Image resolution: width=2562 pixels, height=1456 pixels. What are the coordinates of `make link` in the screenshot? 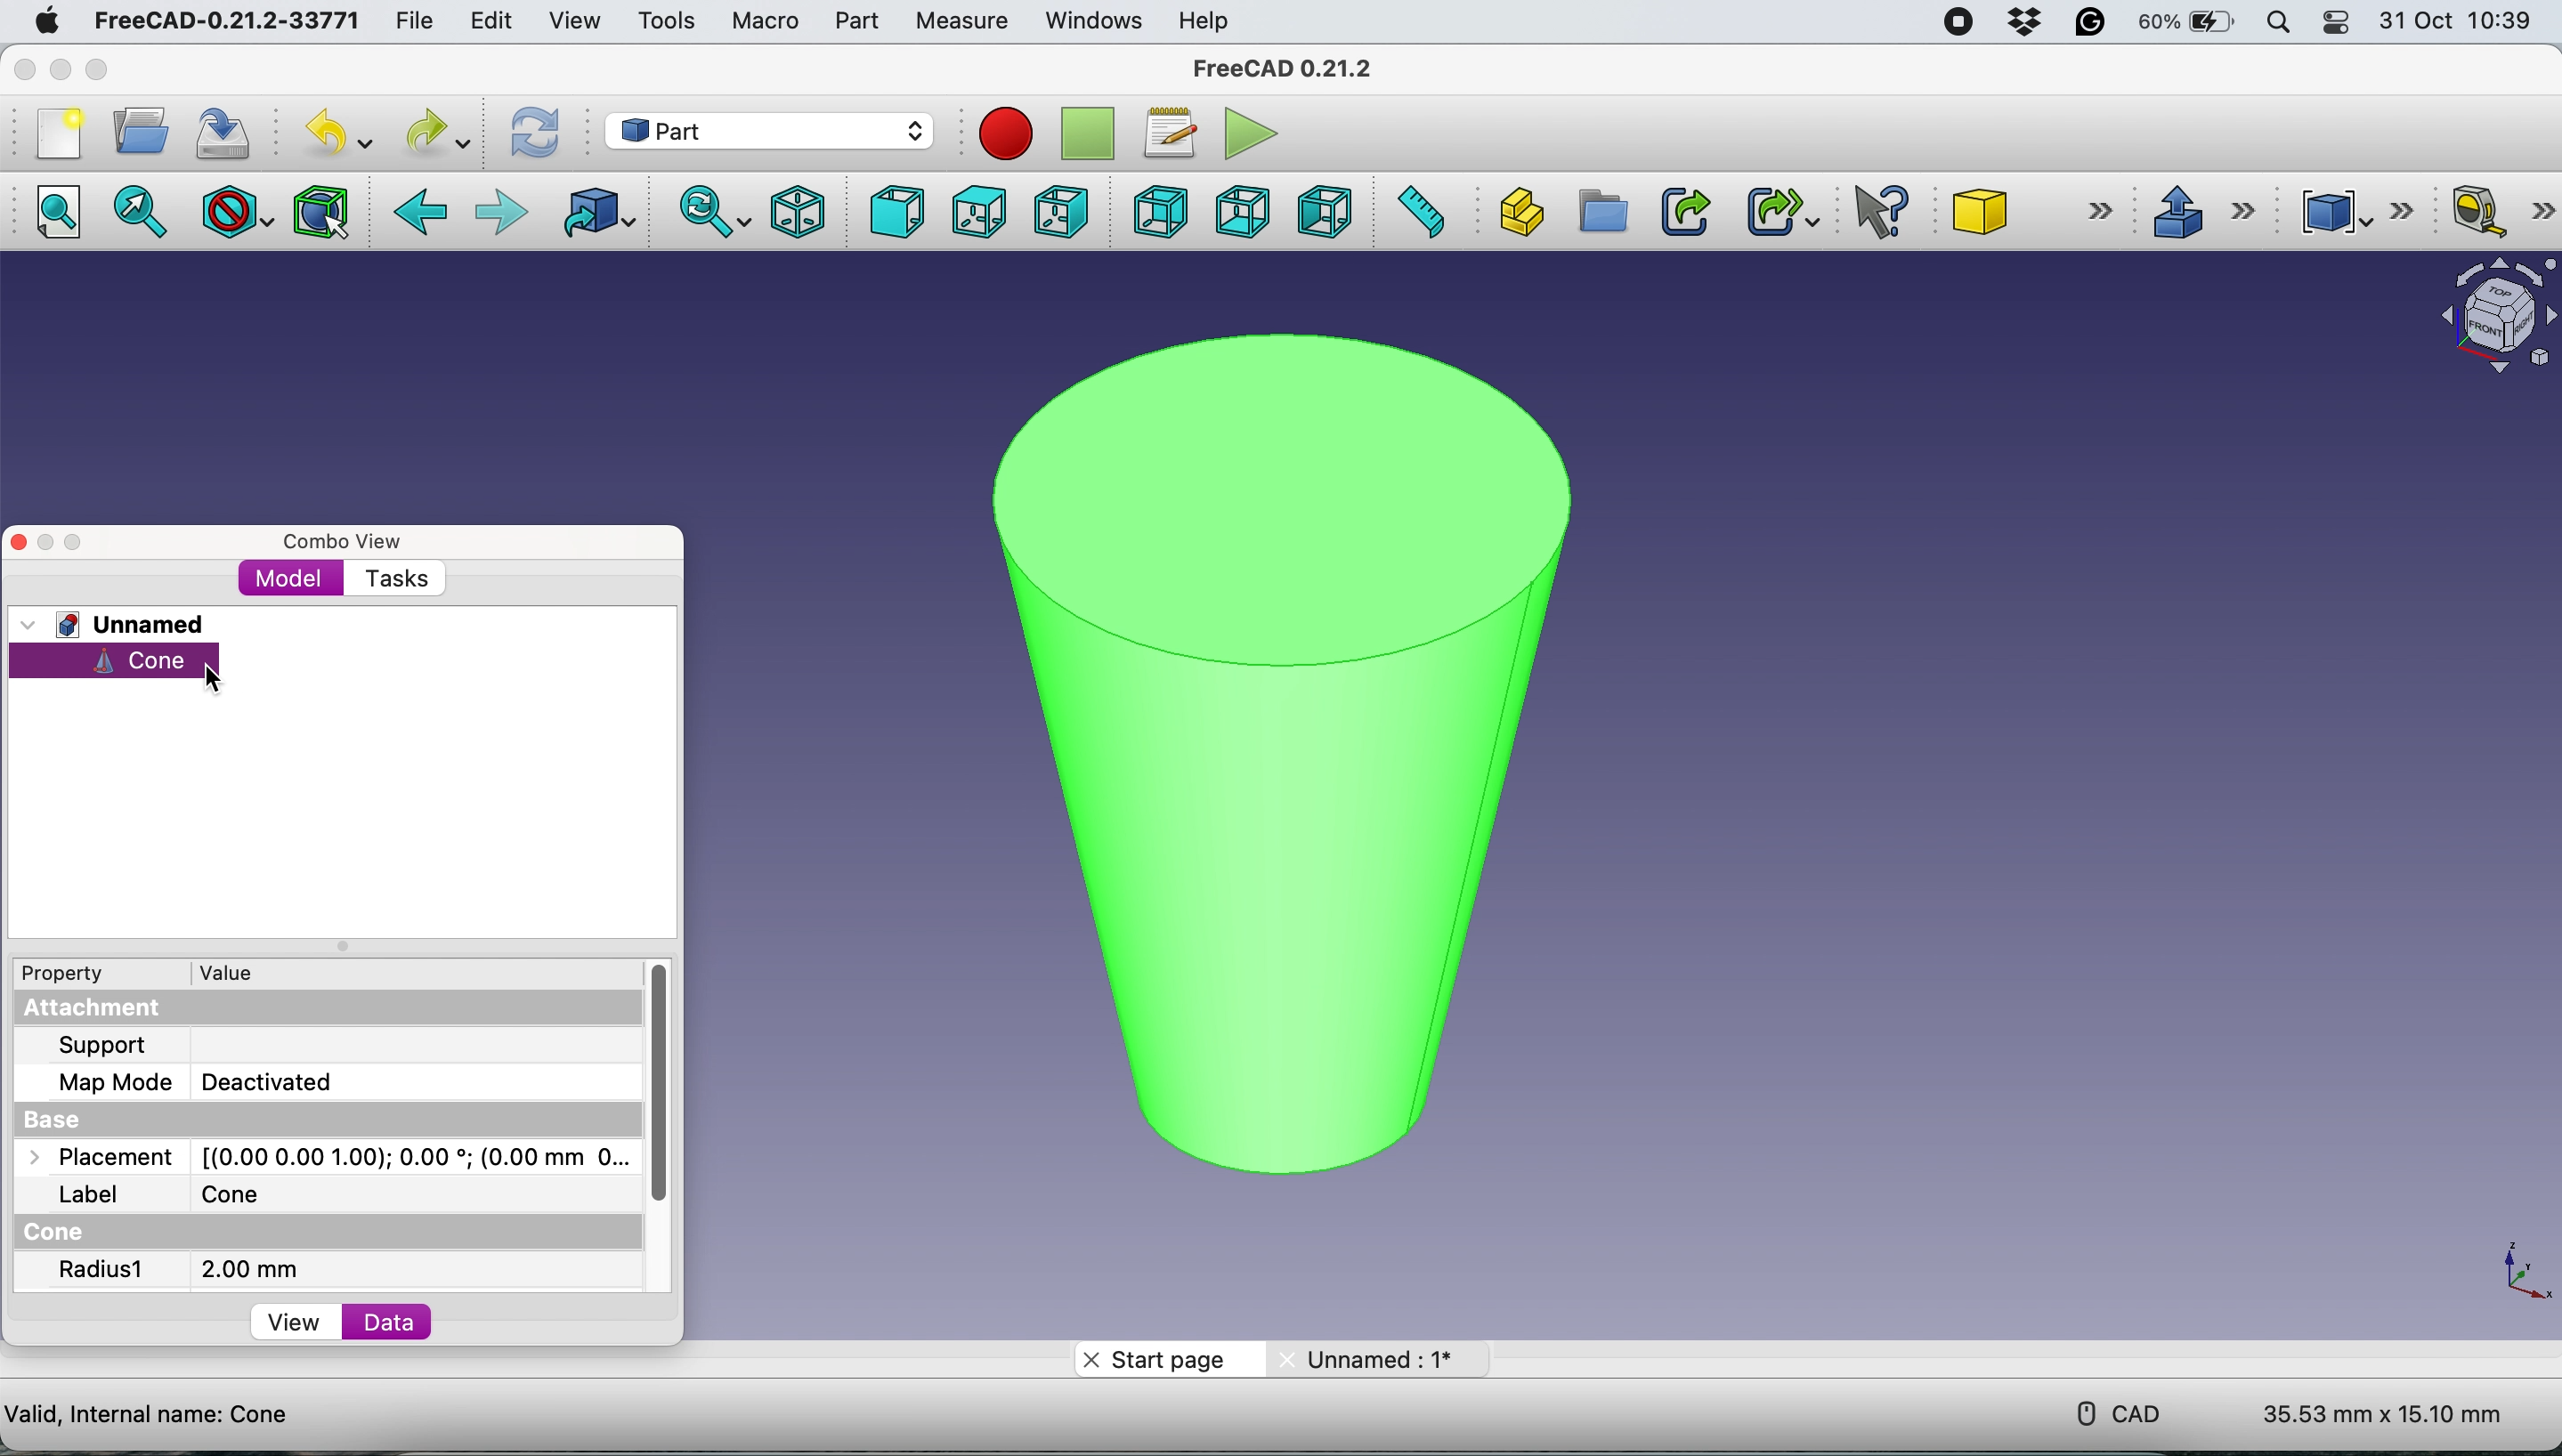 It's located at (1685, 210).